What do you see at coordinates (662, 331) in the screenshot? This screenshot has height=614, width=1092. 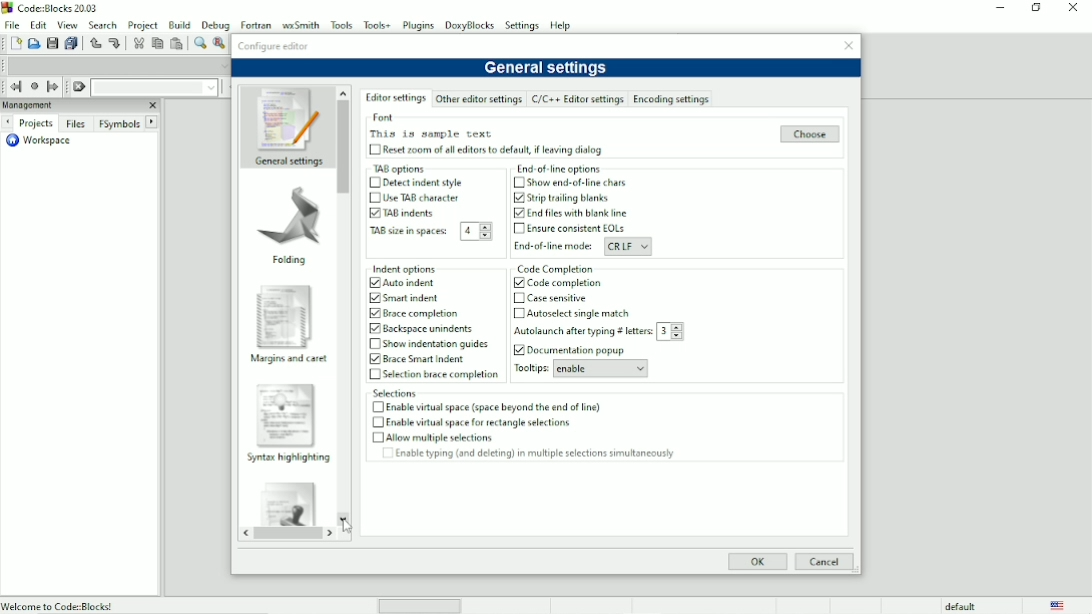 I see `3` at bounding box center [662, 331].